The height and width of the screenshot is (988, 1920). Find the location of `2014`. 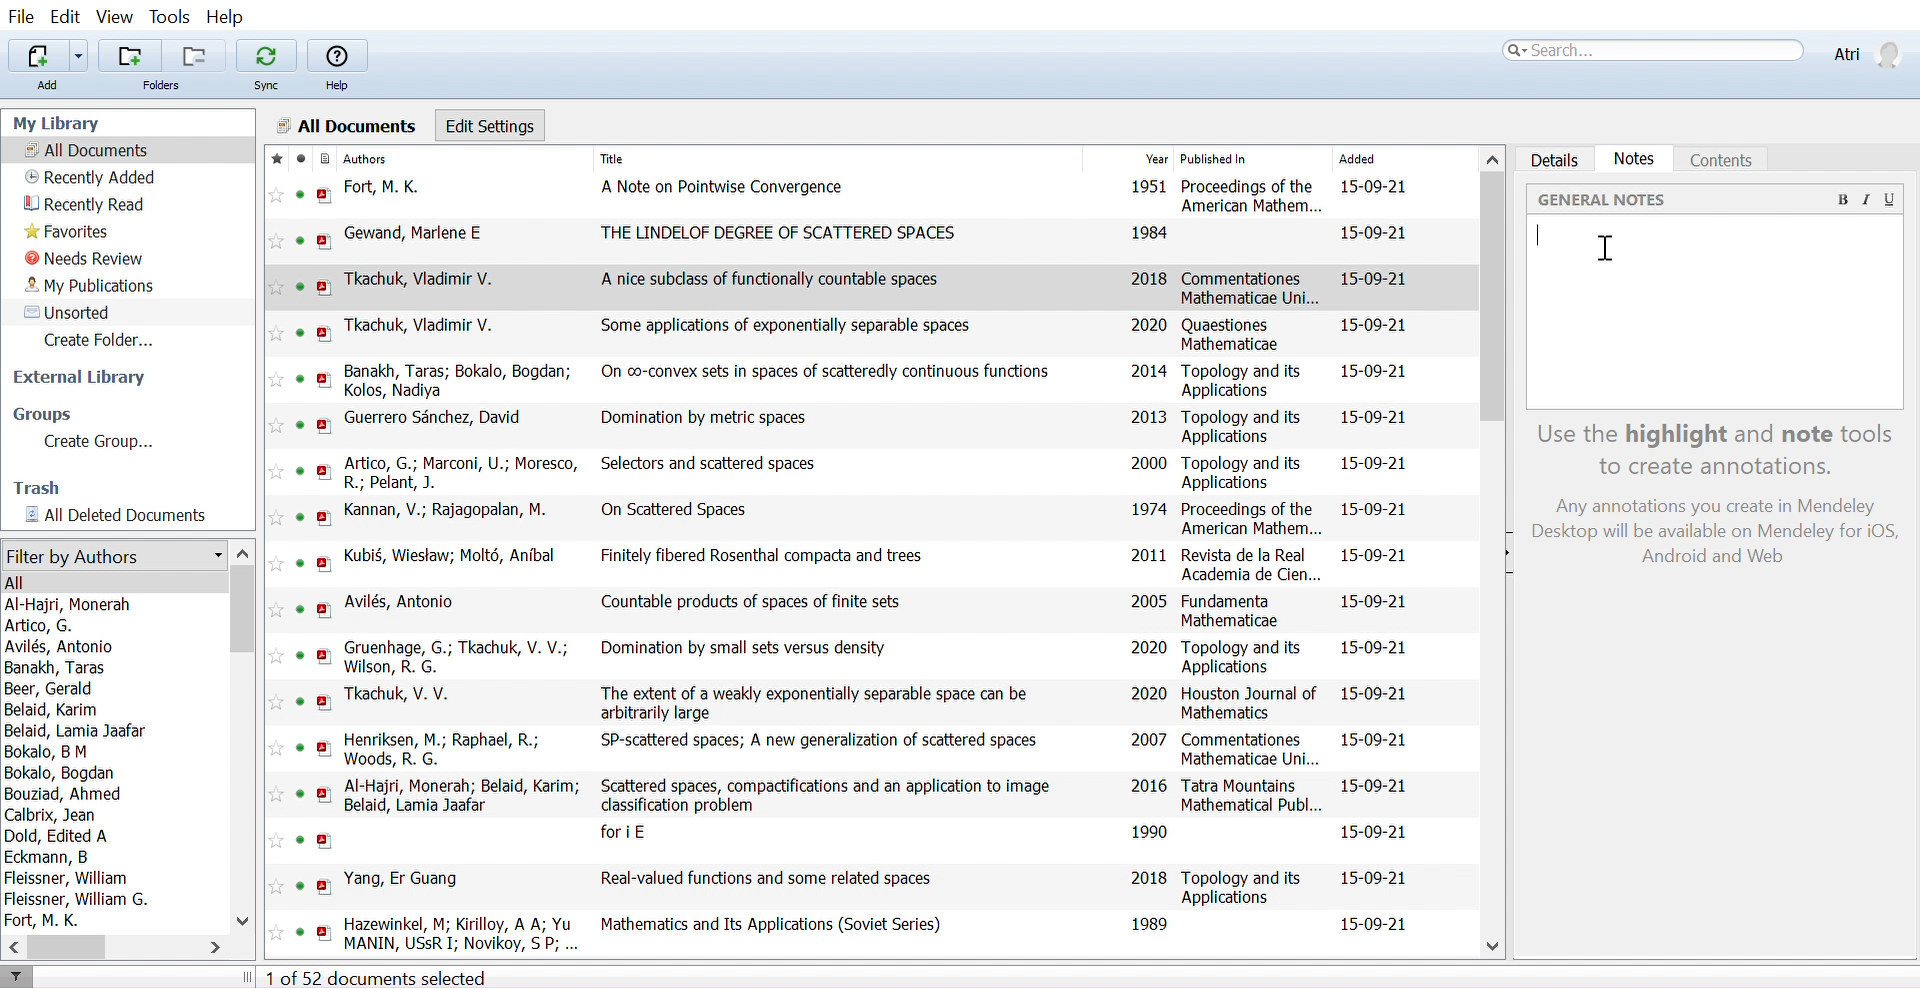

2014 is located at coordinates (1149, 372).